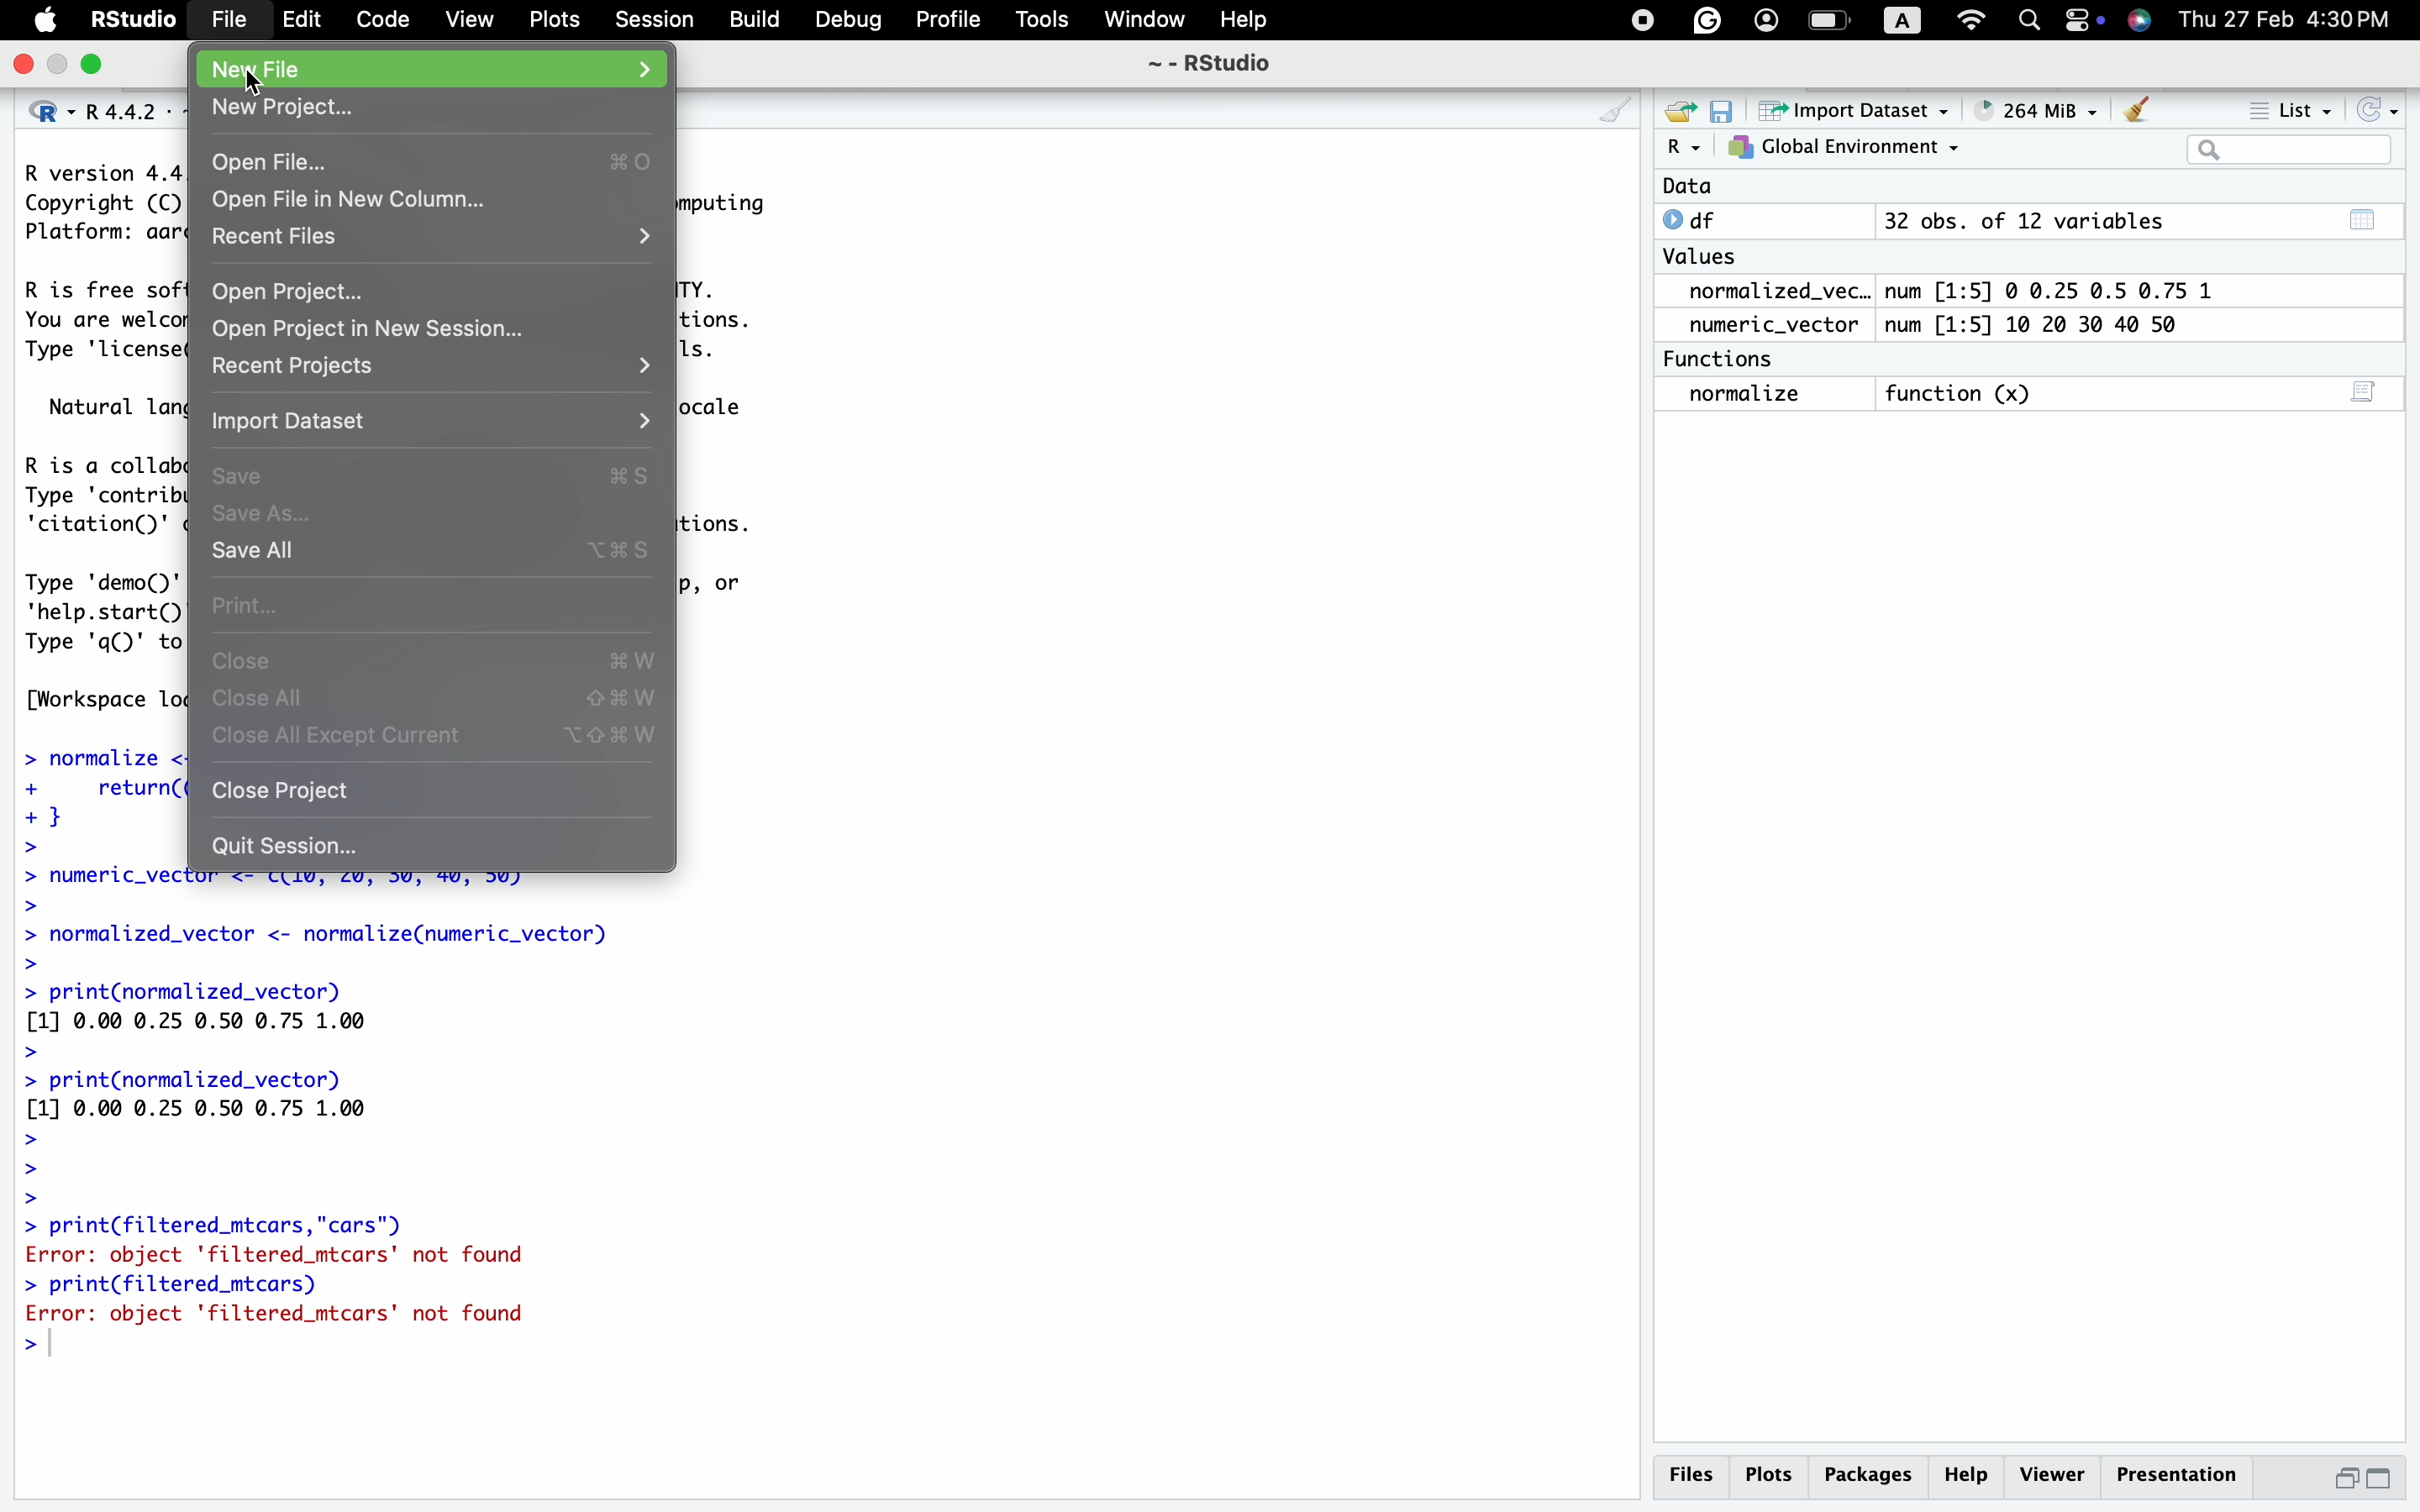  Describe the element at coordinates (754, 19) in the screenshot. I see `build` at that location.